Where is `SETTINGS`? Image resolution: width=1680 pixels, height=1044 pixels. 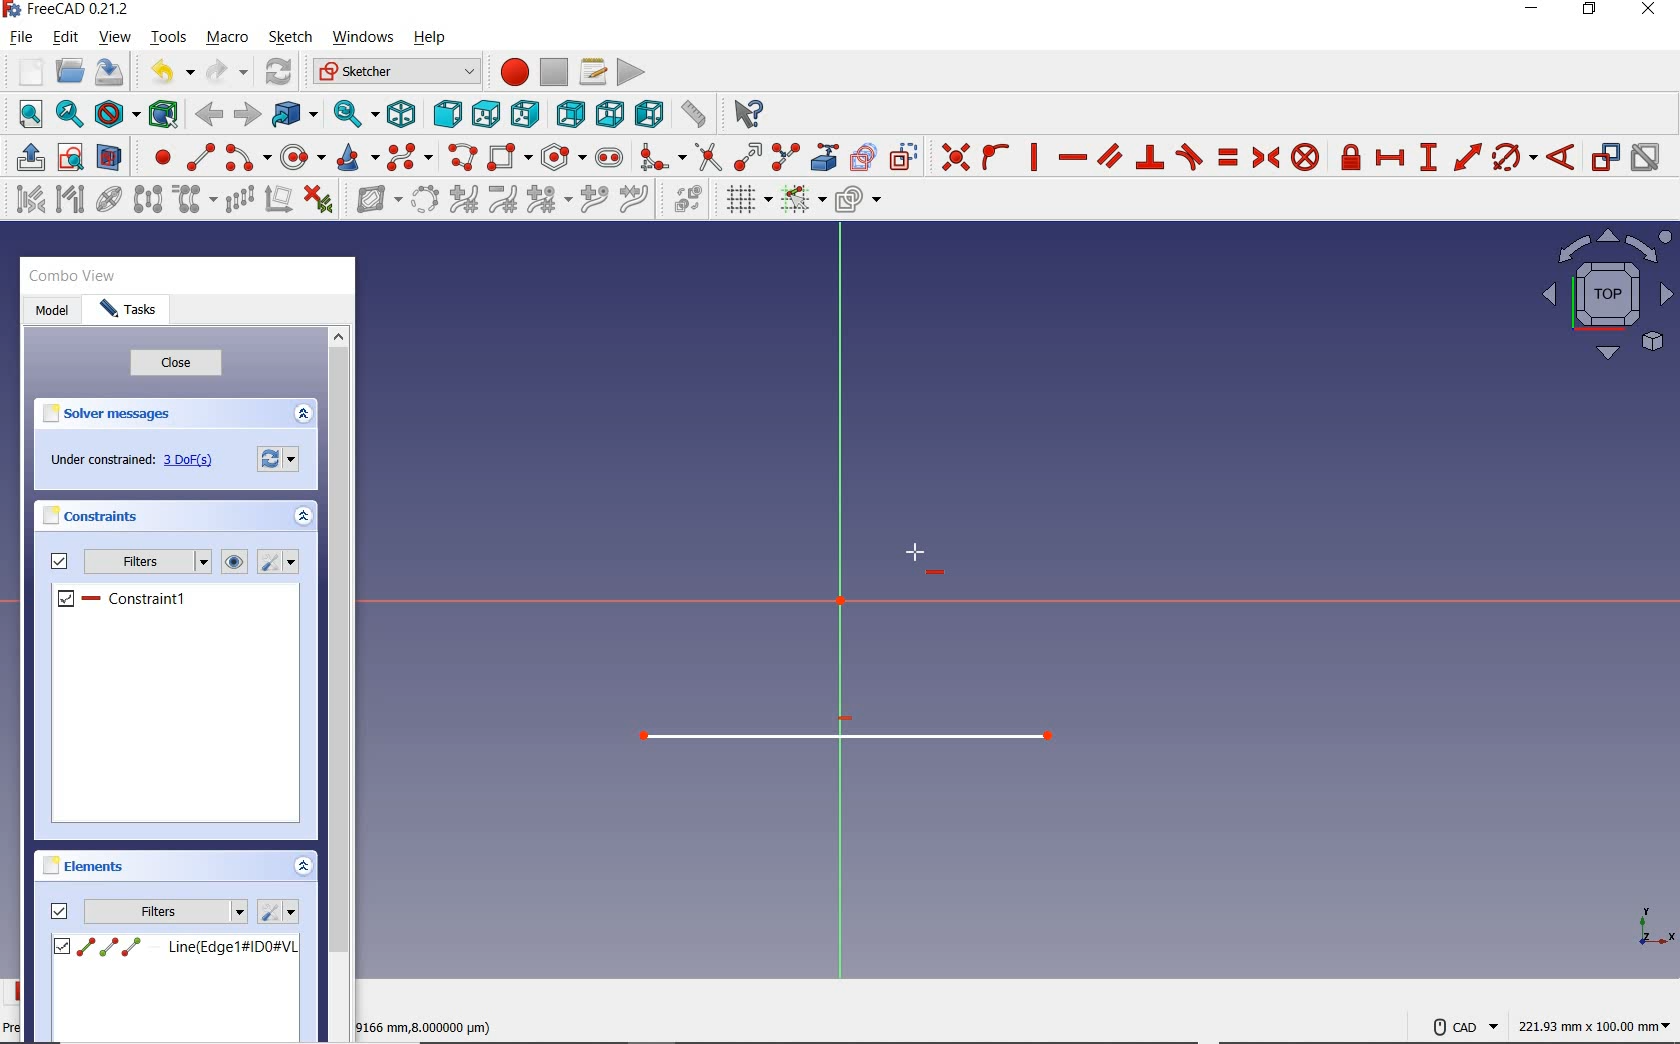
SETTINGS is located at coordinates (278, 911).